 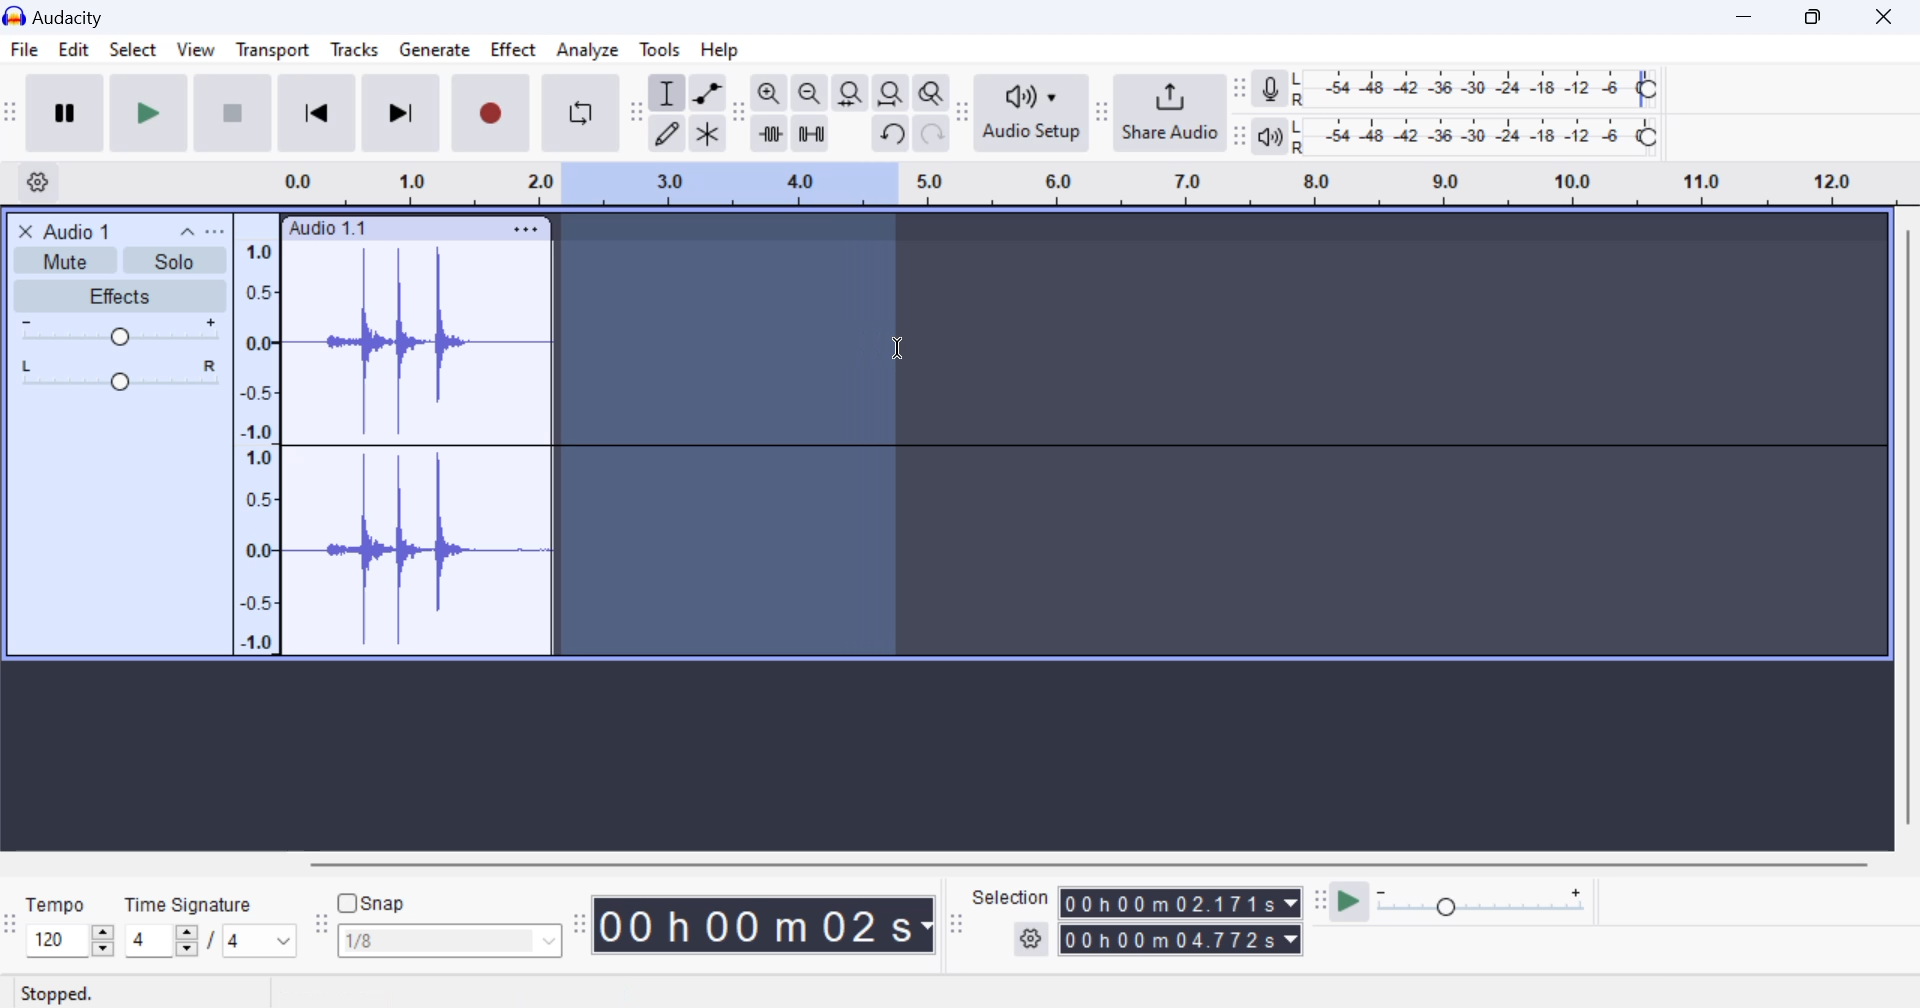 What do you see at coordinates (582, 113) in the screenshot?
I see `Enable Looping` at bounding box center [582, 113].